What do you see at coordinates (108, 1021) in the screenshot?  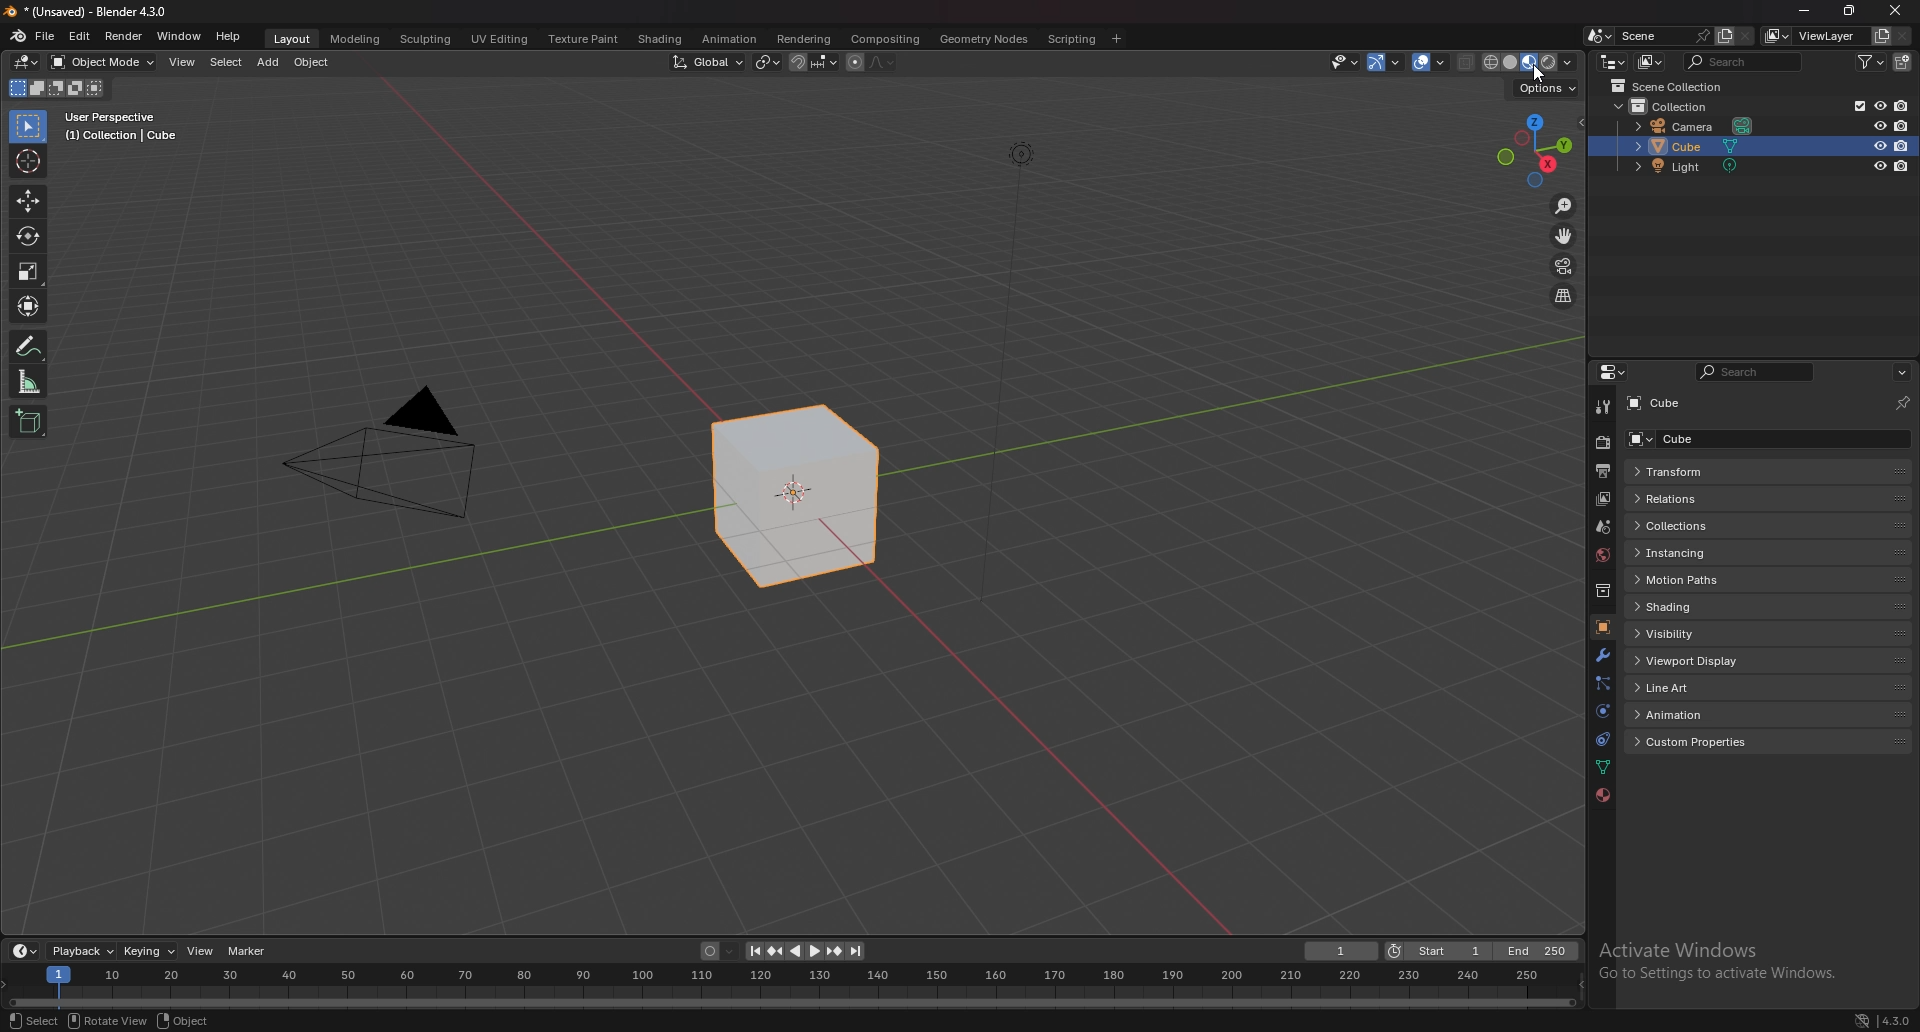 I see `rotate view` at bounding box center [108, 1021].